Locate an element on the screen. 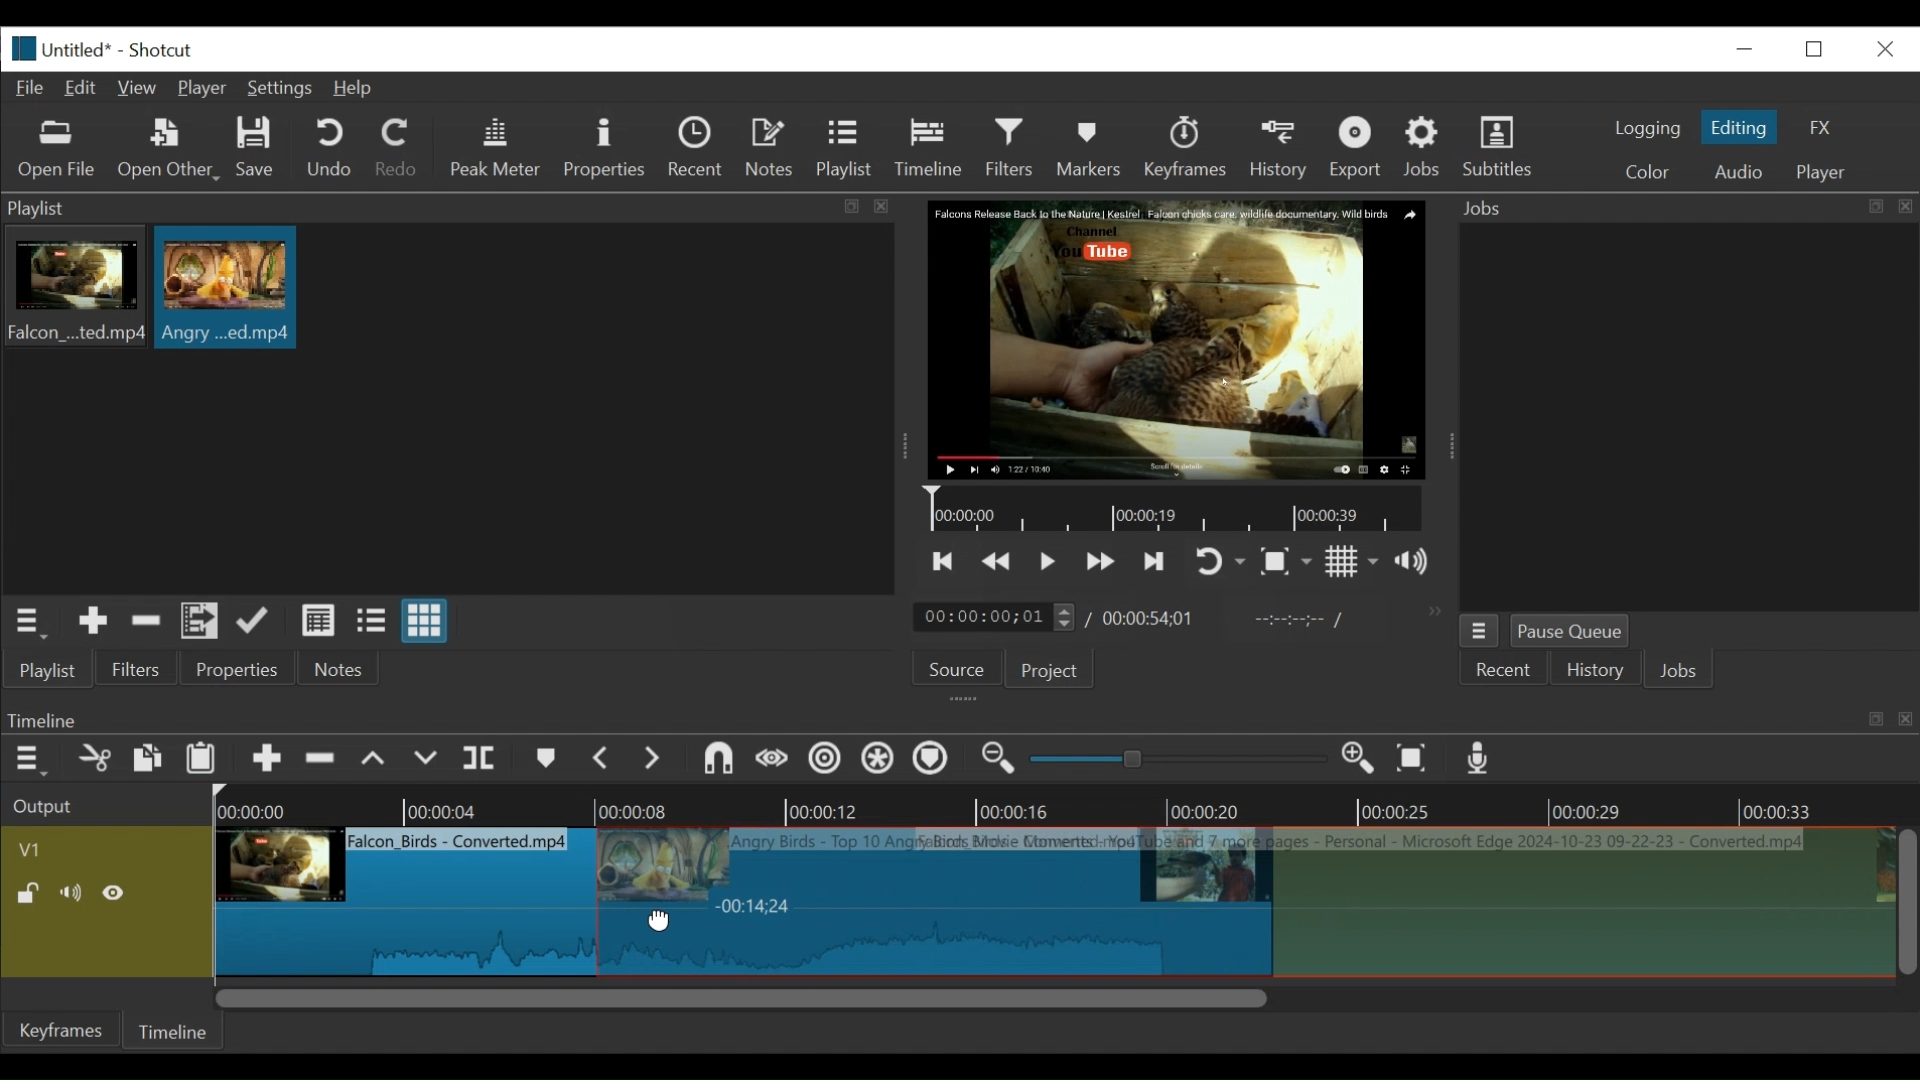 The height and width of the screenshot is (1080, 1920). Settings is located at coordinates (284, 91).